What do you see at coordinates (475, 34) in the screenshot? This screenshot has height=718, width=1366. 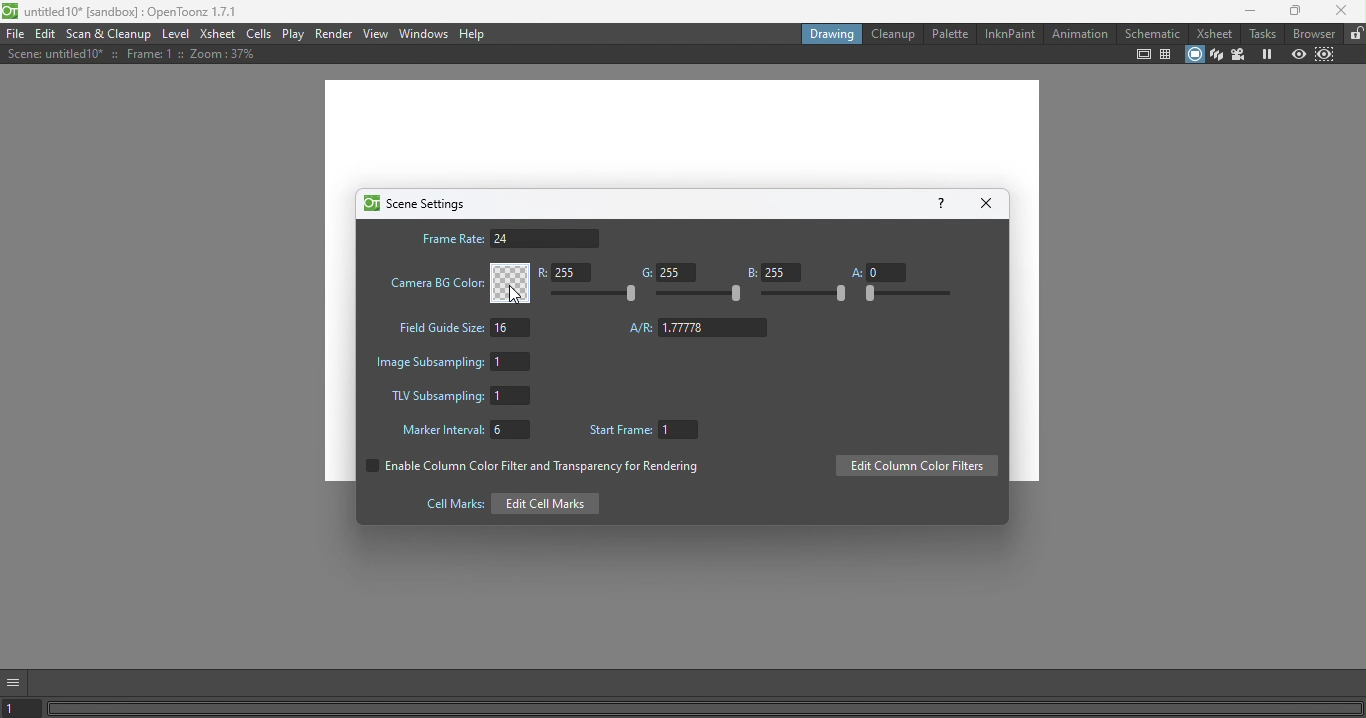 I see `Help` at bounding box center [475, 34].